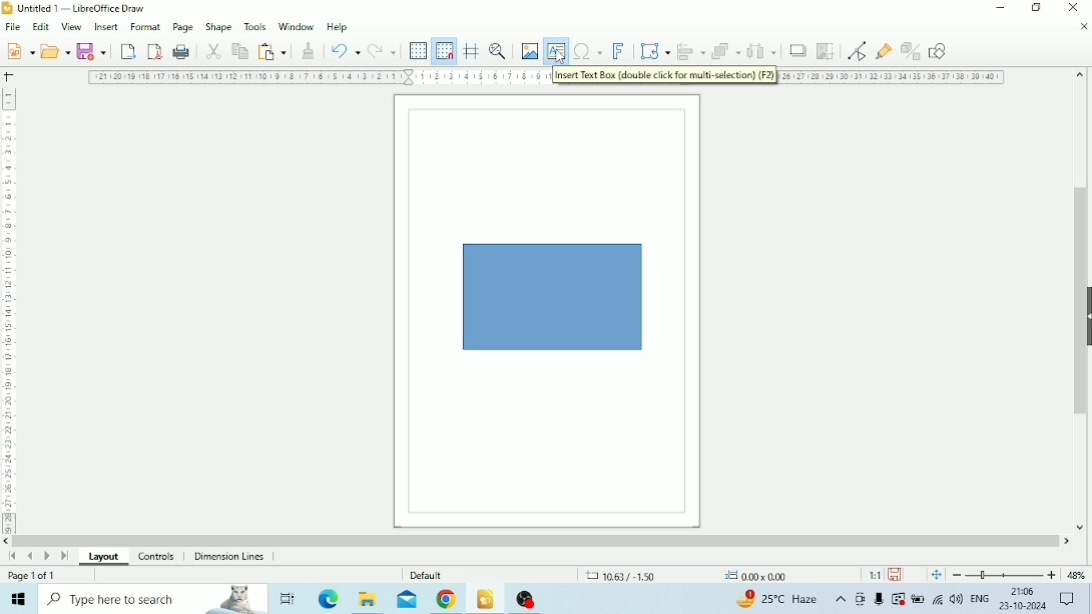 Image resolution: width=1092 pixels, height=614 pixels. Describe the element at coordinates (1076, 574) in the screenshot. I see `Zoom factor` at that location.